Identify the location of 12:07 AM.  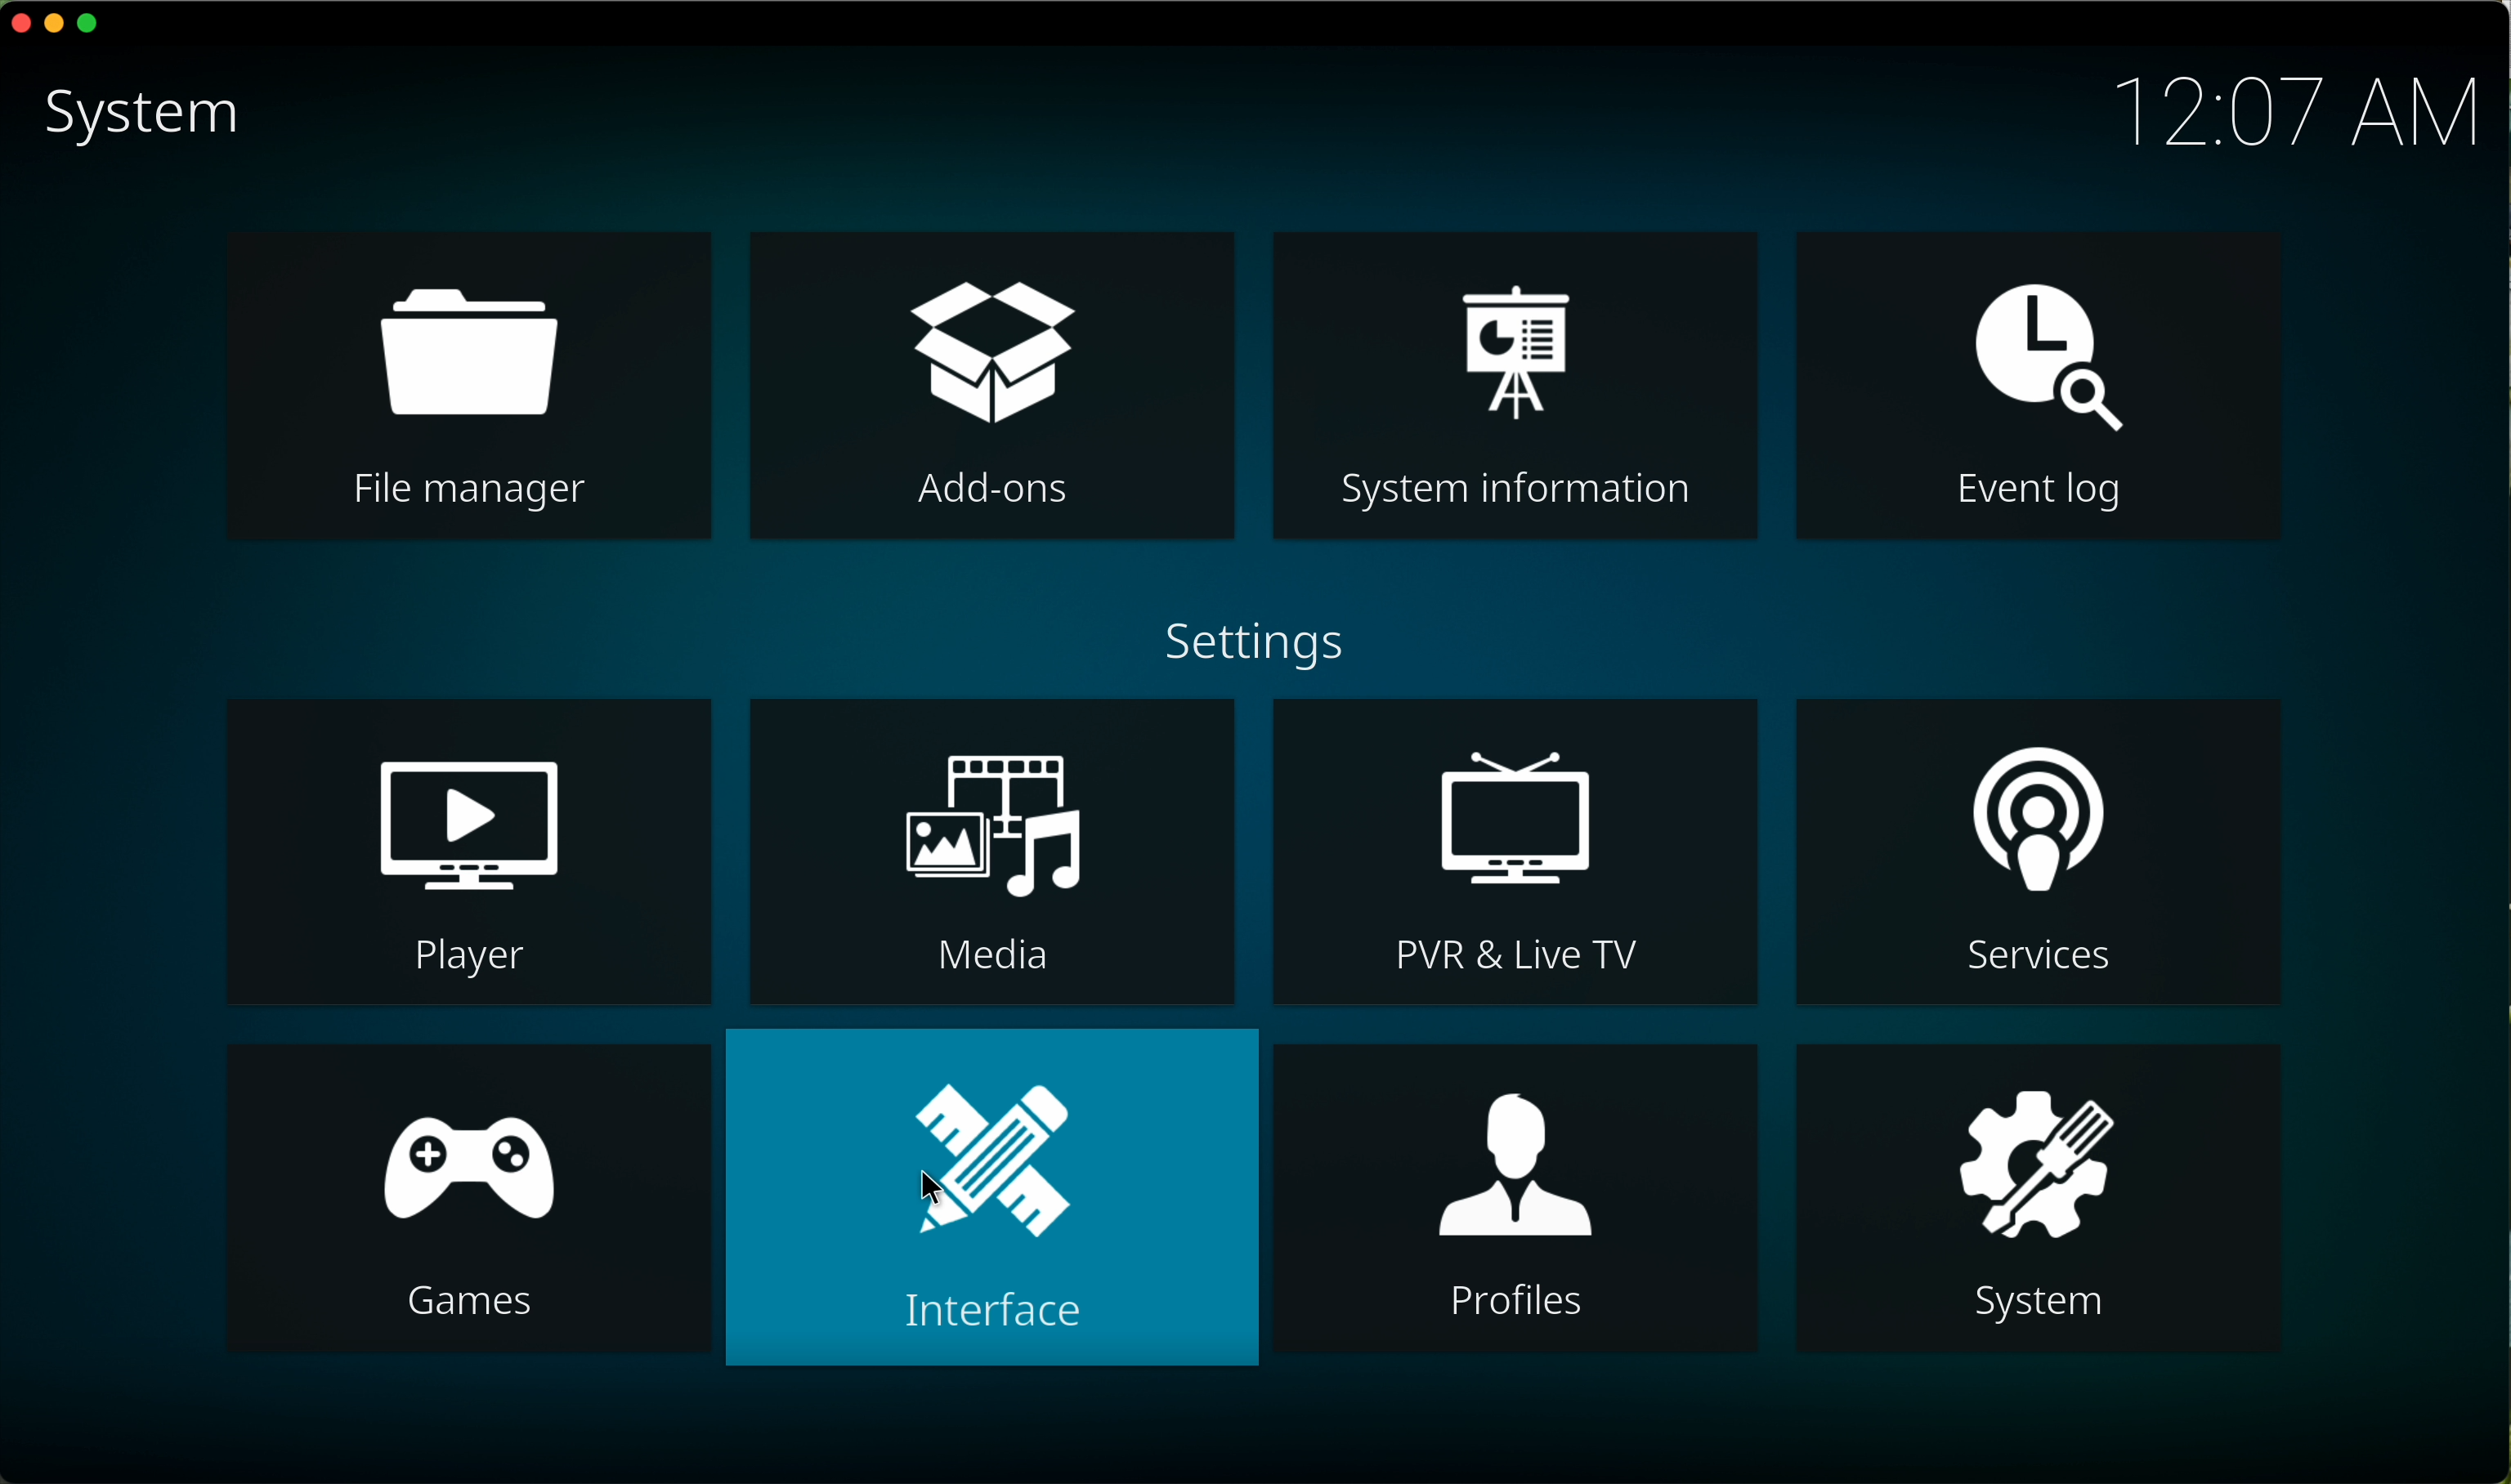
(2299, 109).